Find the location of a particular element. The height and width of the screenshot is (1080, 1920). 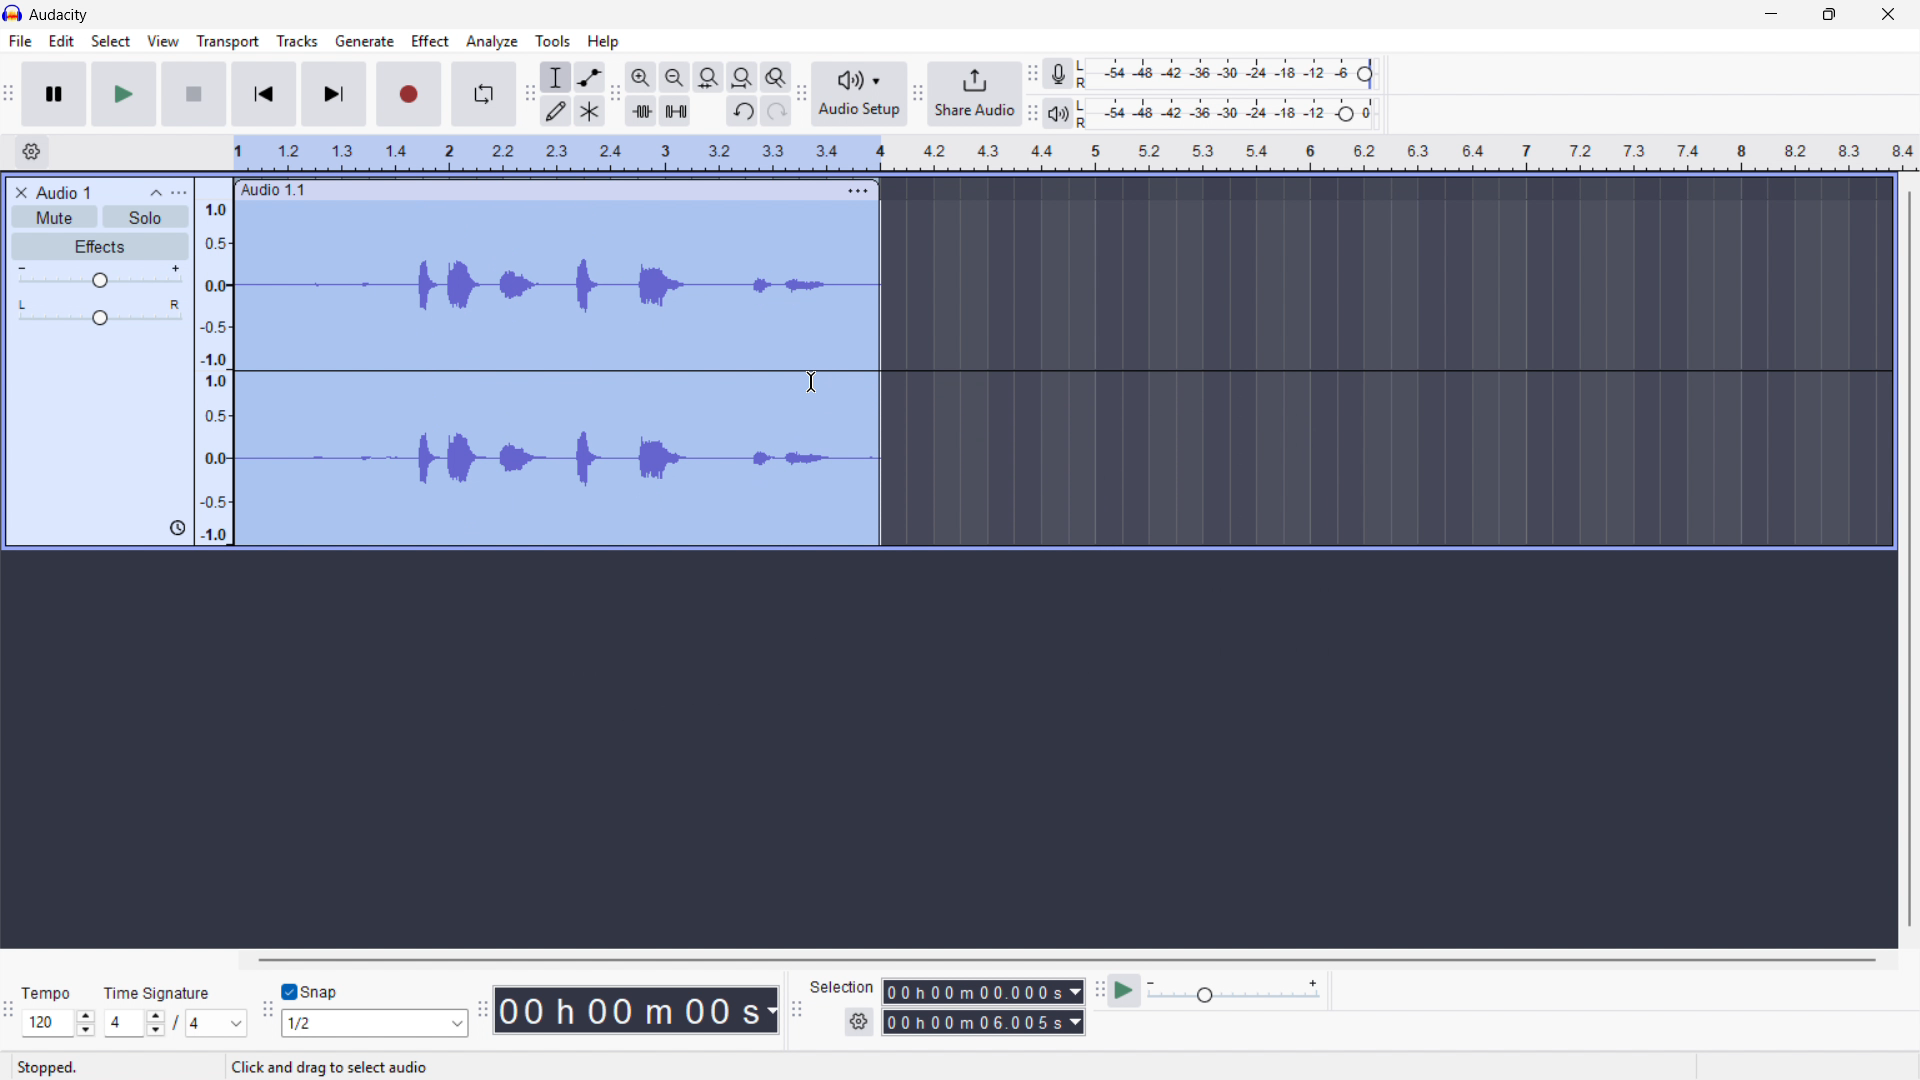

Timeline is located at coordinates (1076, 153).